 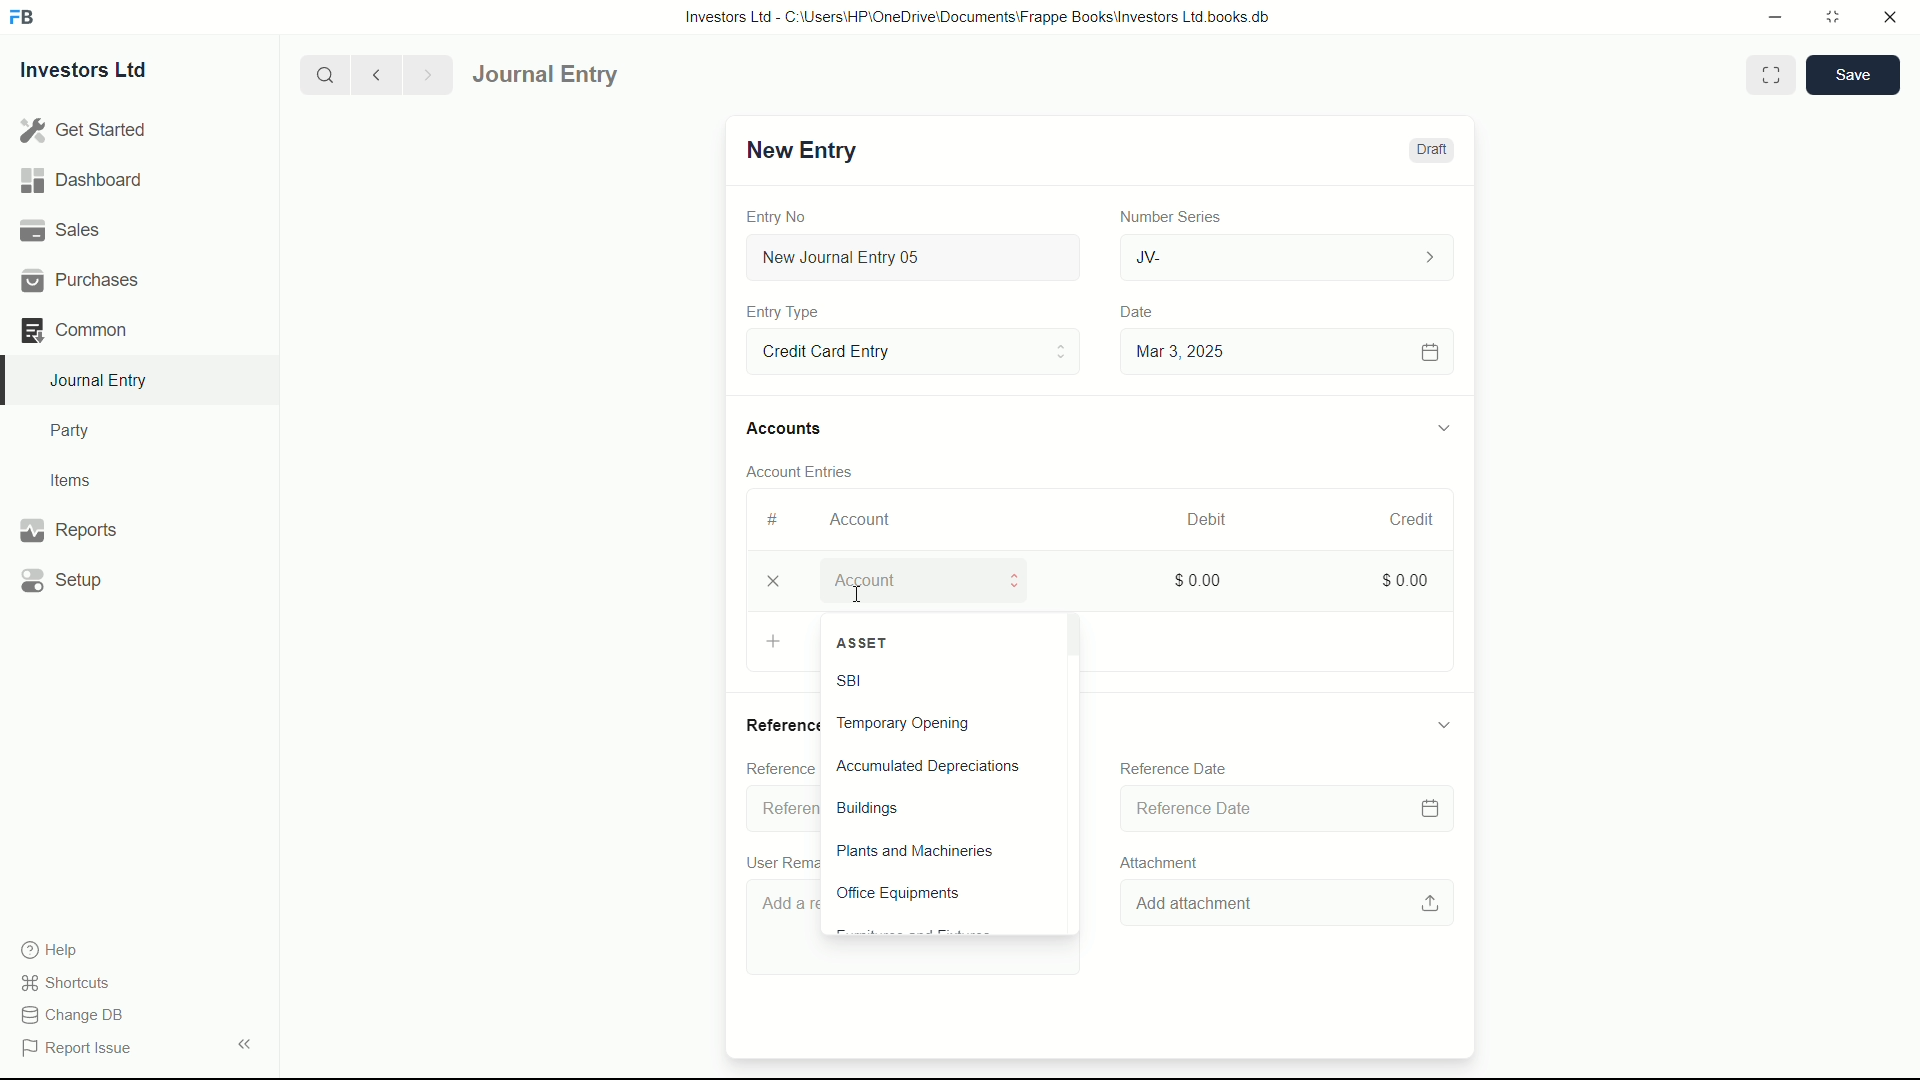 I want to click on delete, so click(x=771, y=584).